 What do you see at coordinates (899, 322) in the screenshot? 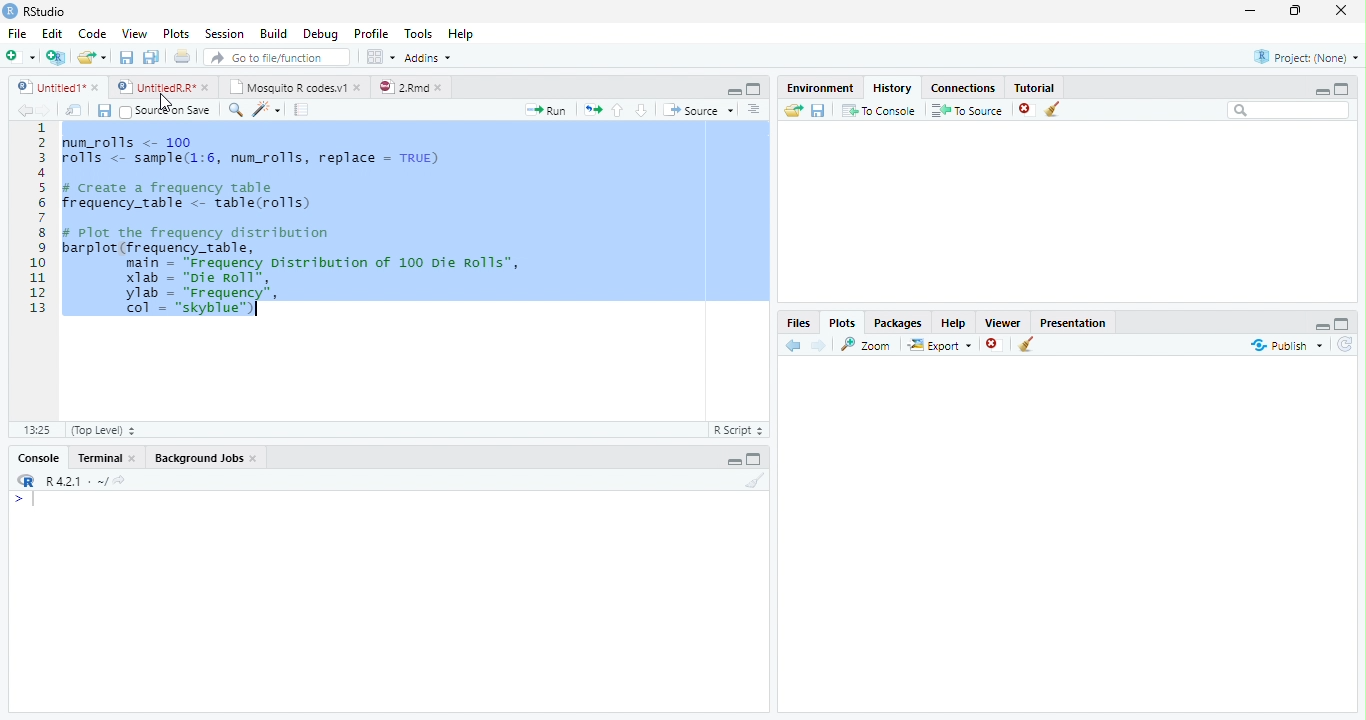
I see `Packages` at bounding box center [899, 322].